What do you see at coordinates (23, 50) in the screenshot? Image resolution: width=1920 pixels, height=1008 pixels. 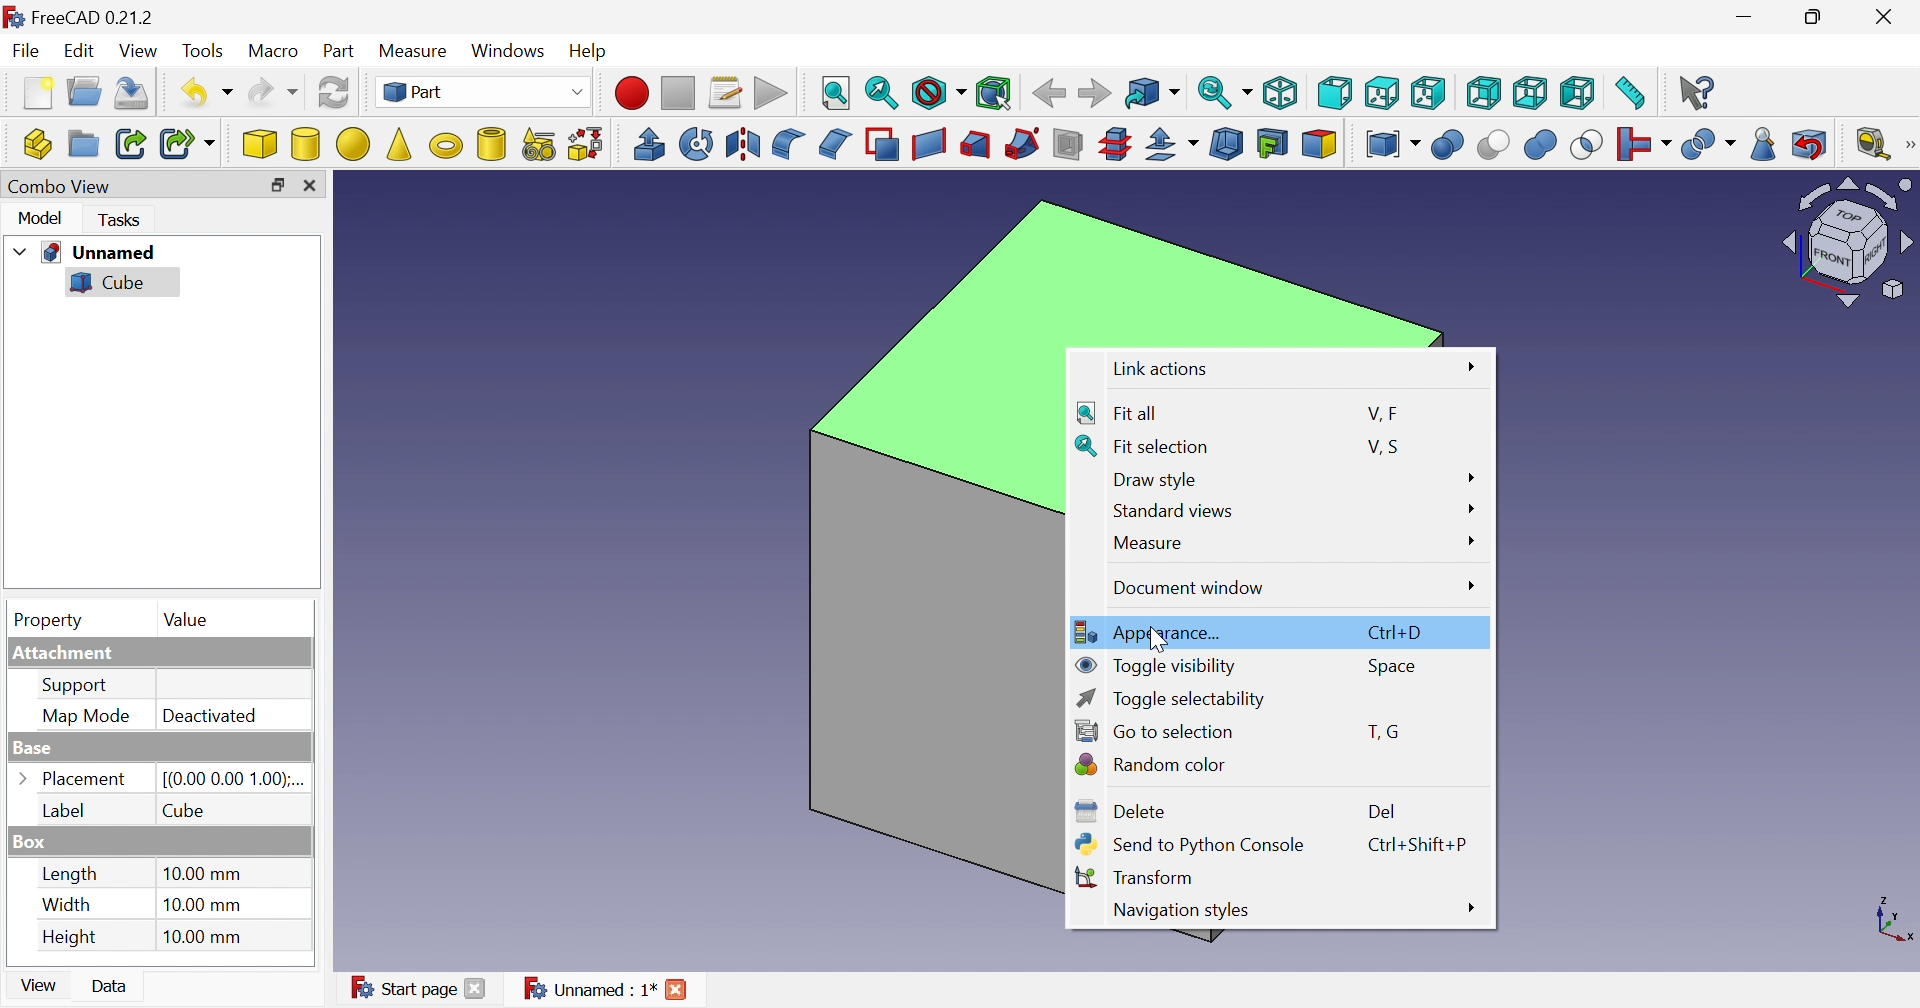 I see `File` at bounding box center [23, 50].